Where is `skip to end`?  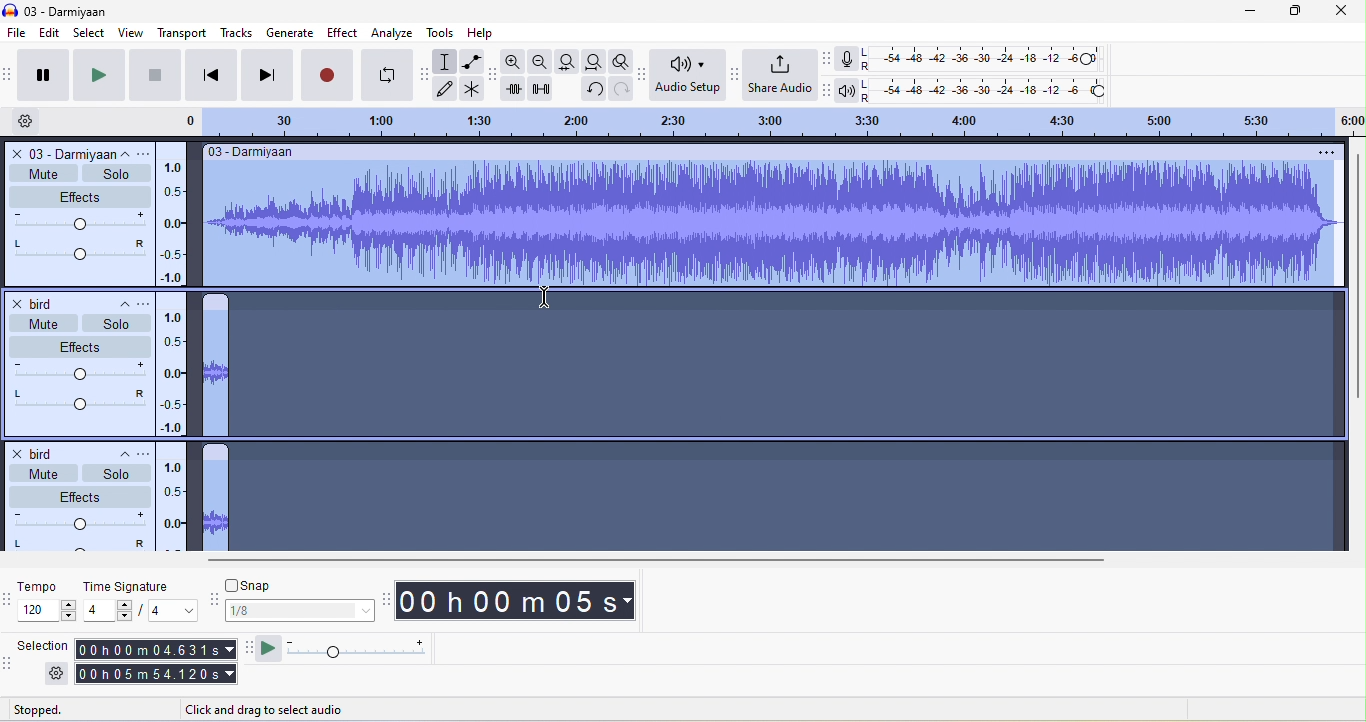 skip to end is located at coordinates (269, 73).